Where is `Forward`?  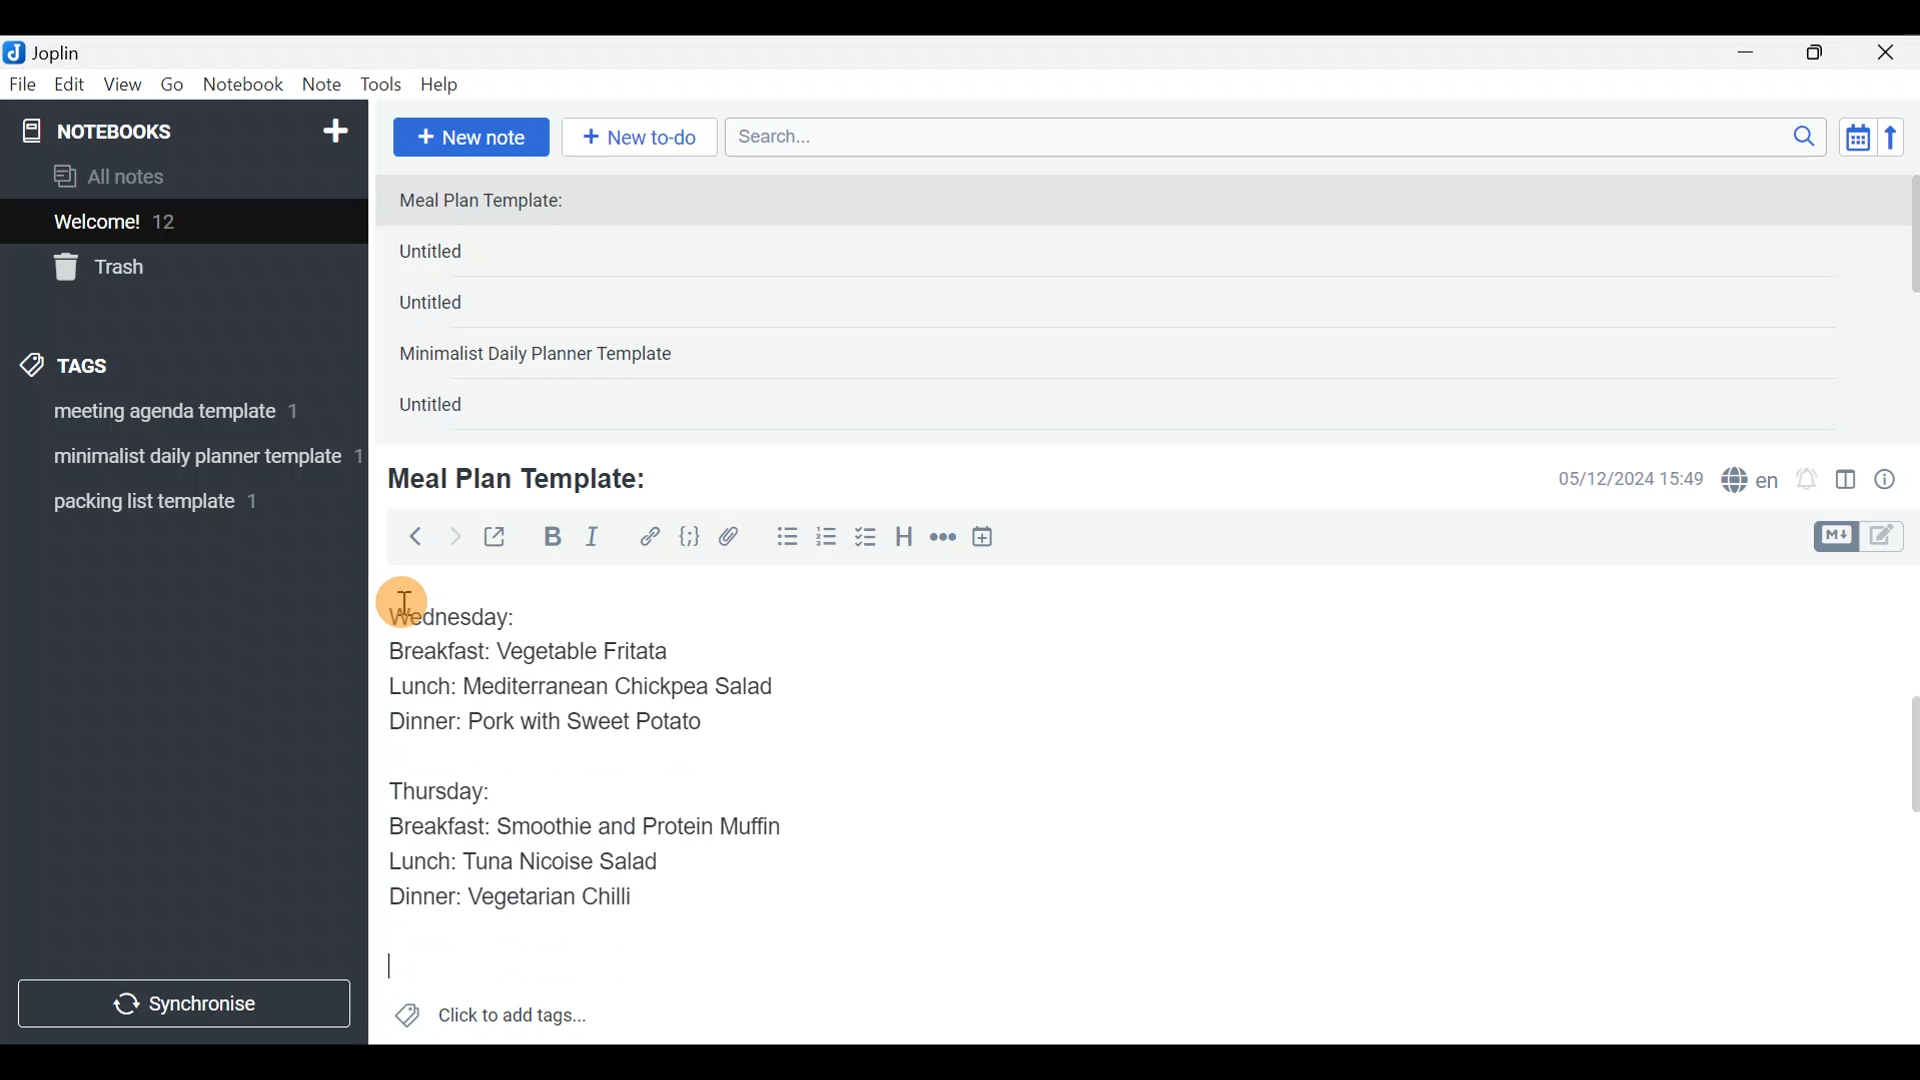
Forward is located at coordinates (454, 536).